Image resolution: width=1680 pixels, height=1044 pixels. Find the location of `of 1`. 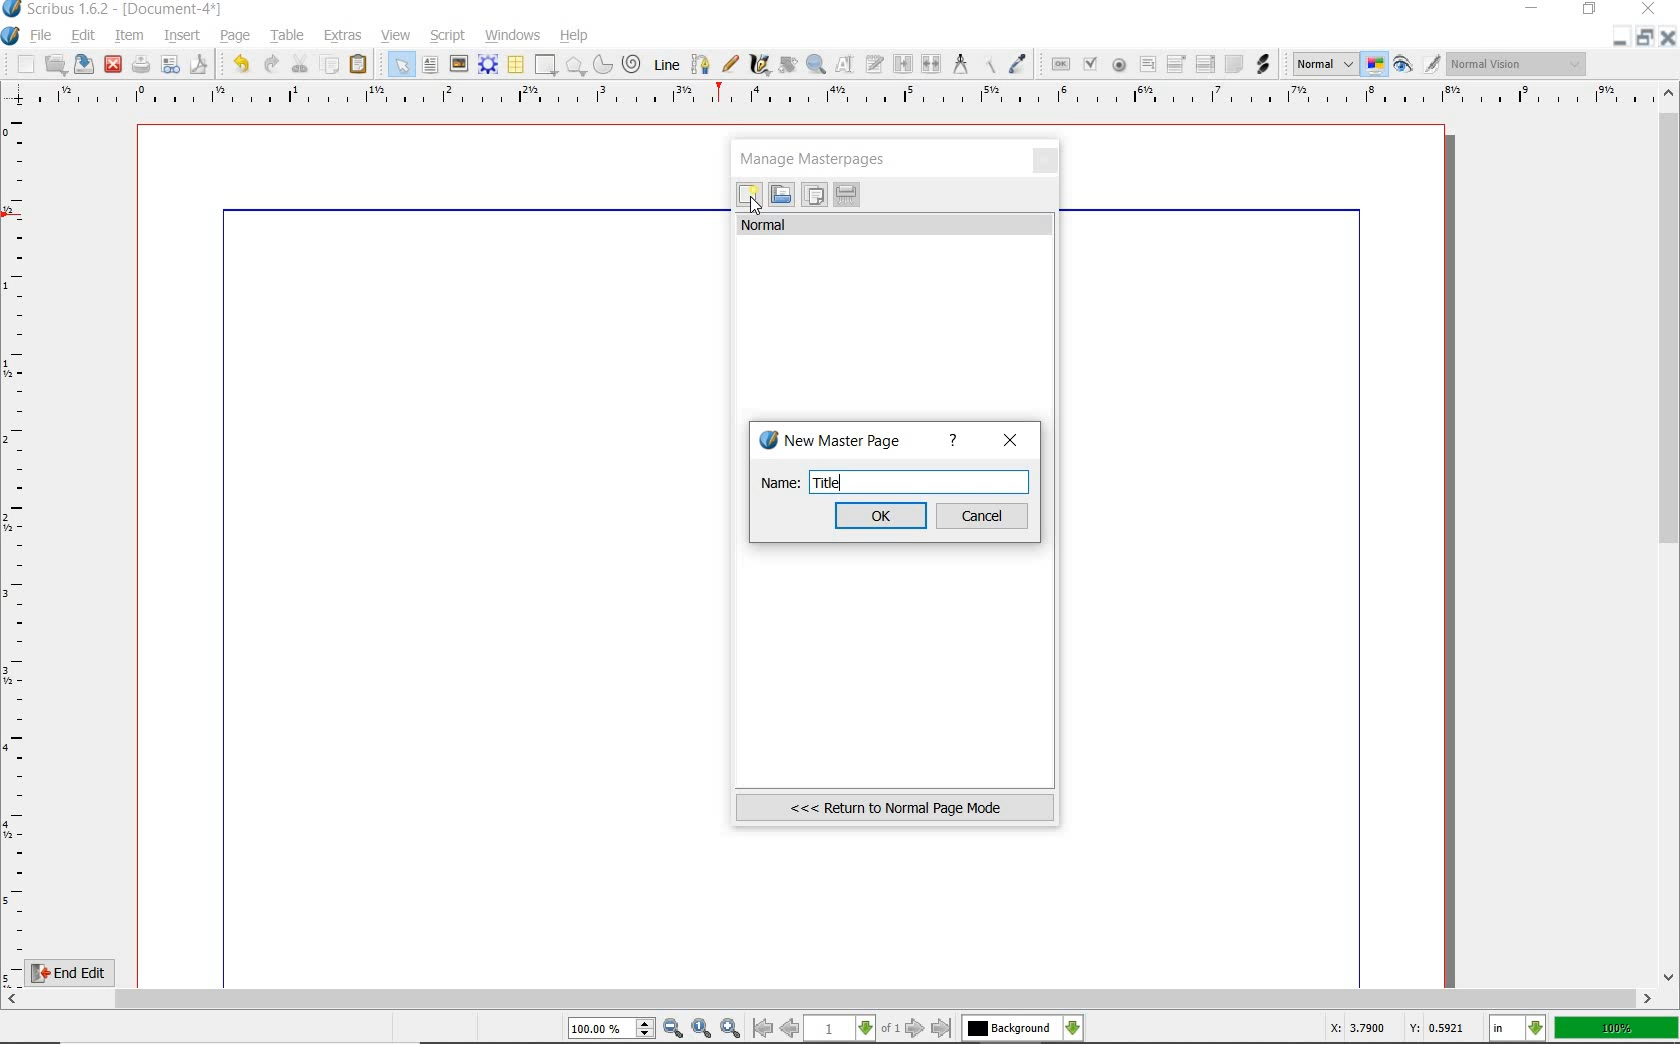

of 1 is located at coordinates (890, 1029).